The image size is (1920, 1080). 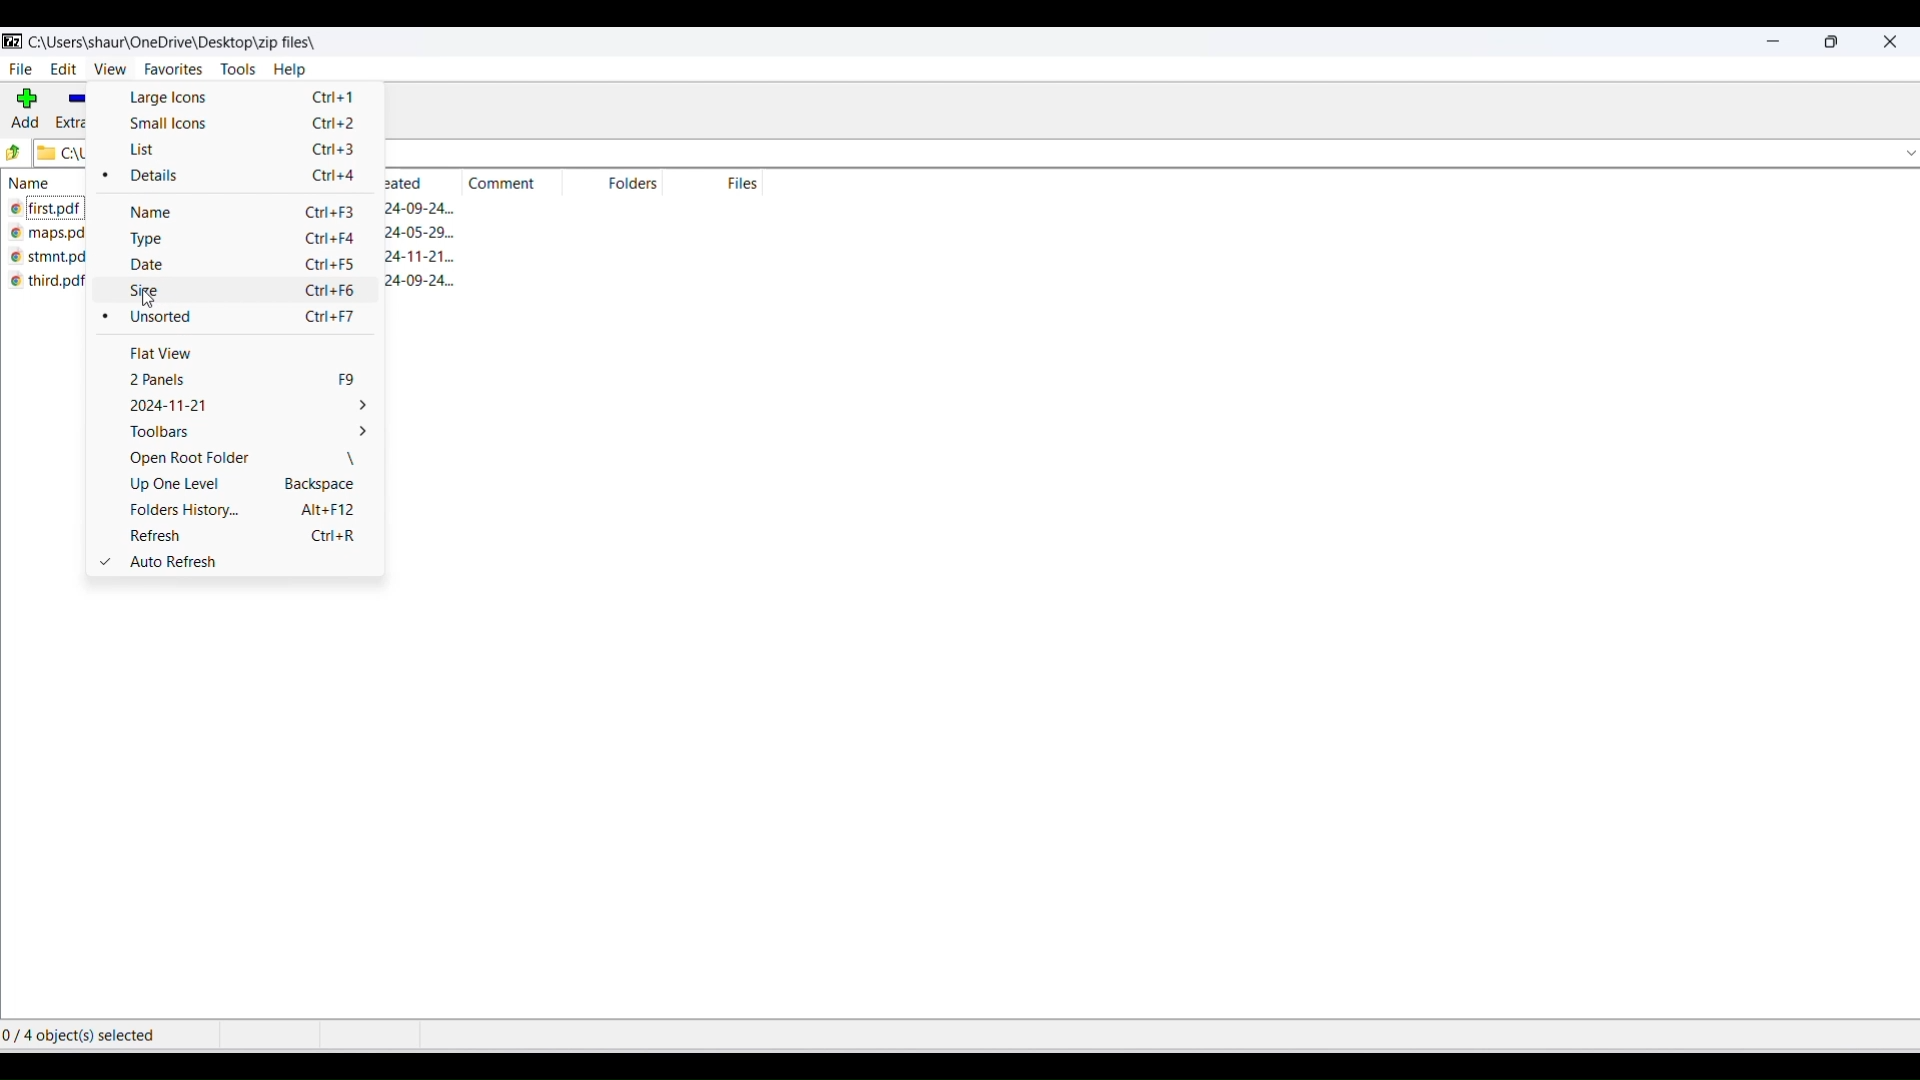 What do you see at coordinates (247, 511) in the screenshot?
I see `folder history` at bounding box center [247, 511].